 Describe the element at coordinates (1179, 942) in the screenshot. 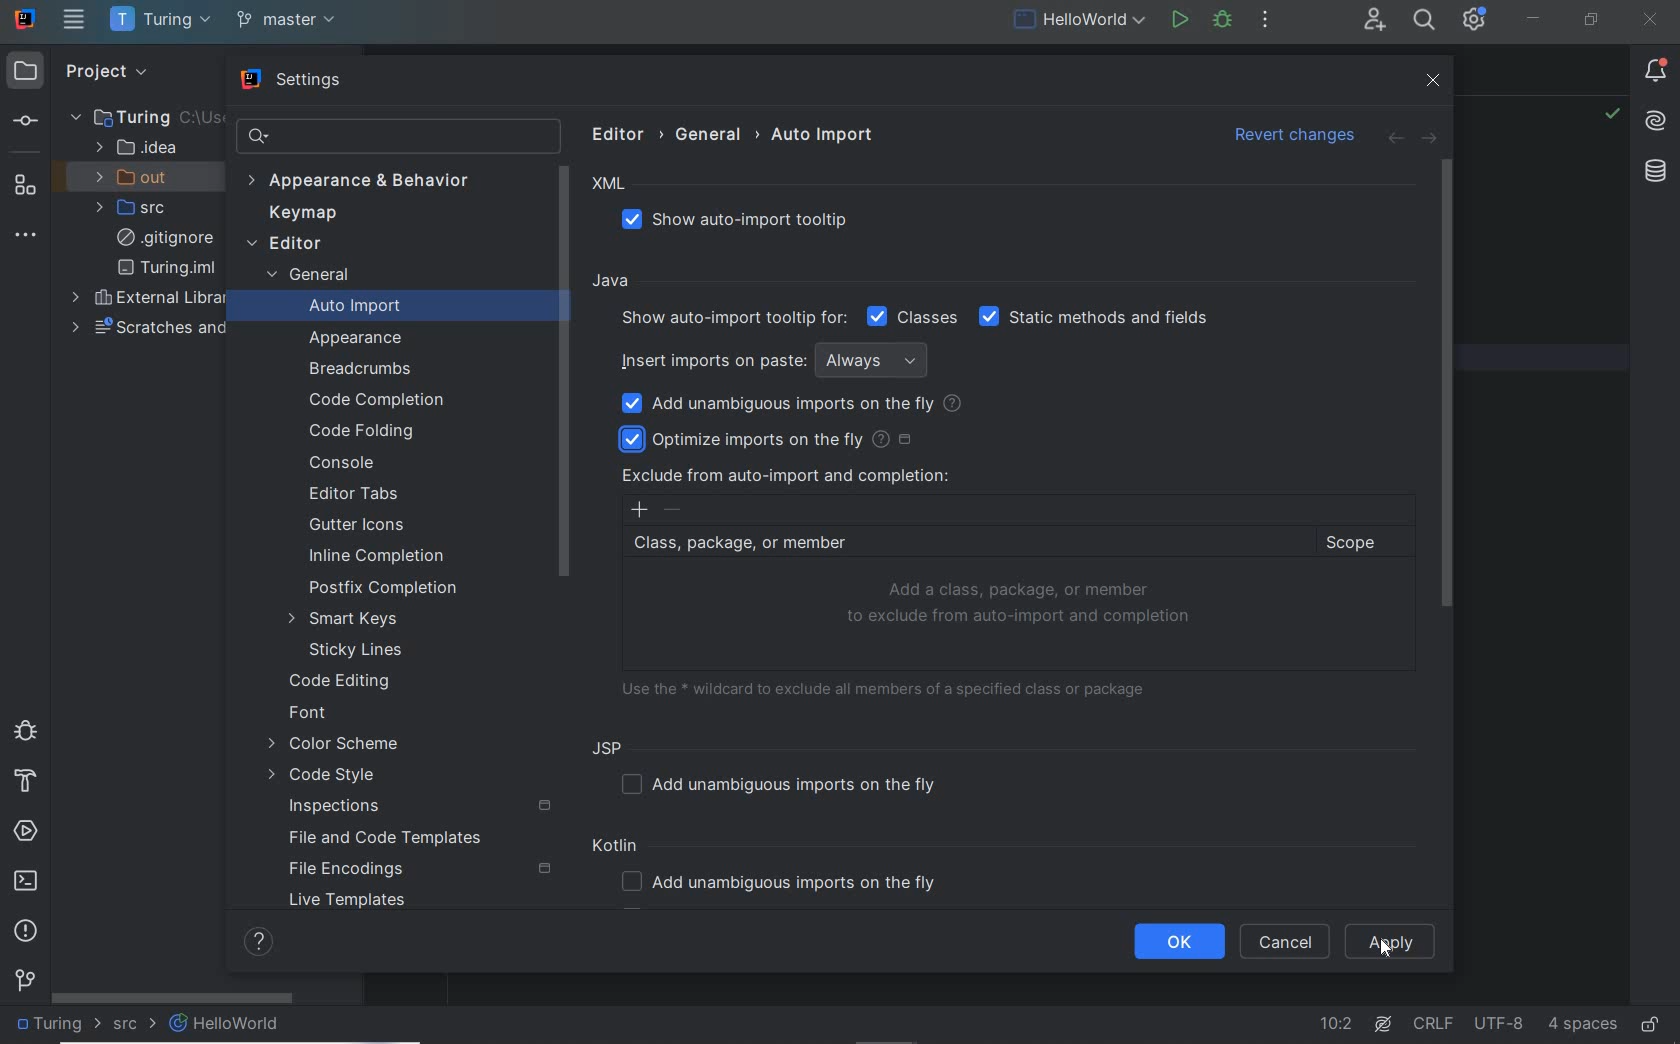

I see `OK` at that location.